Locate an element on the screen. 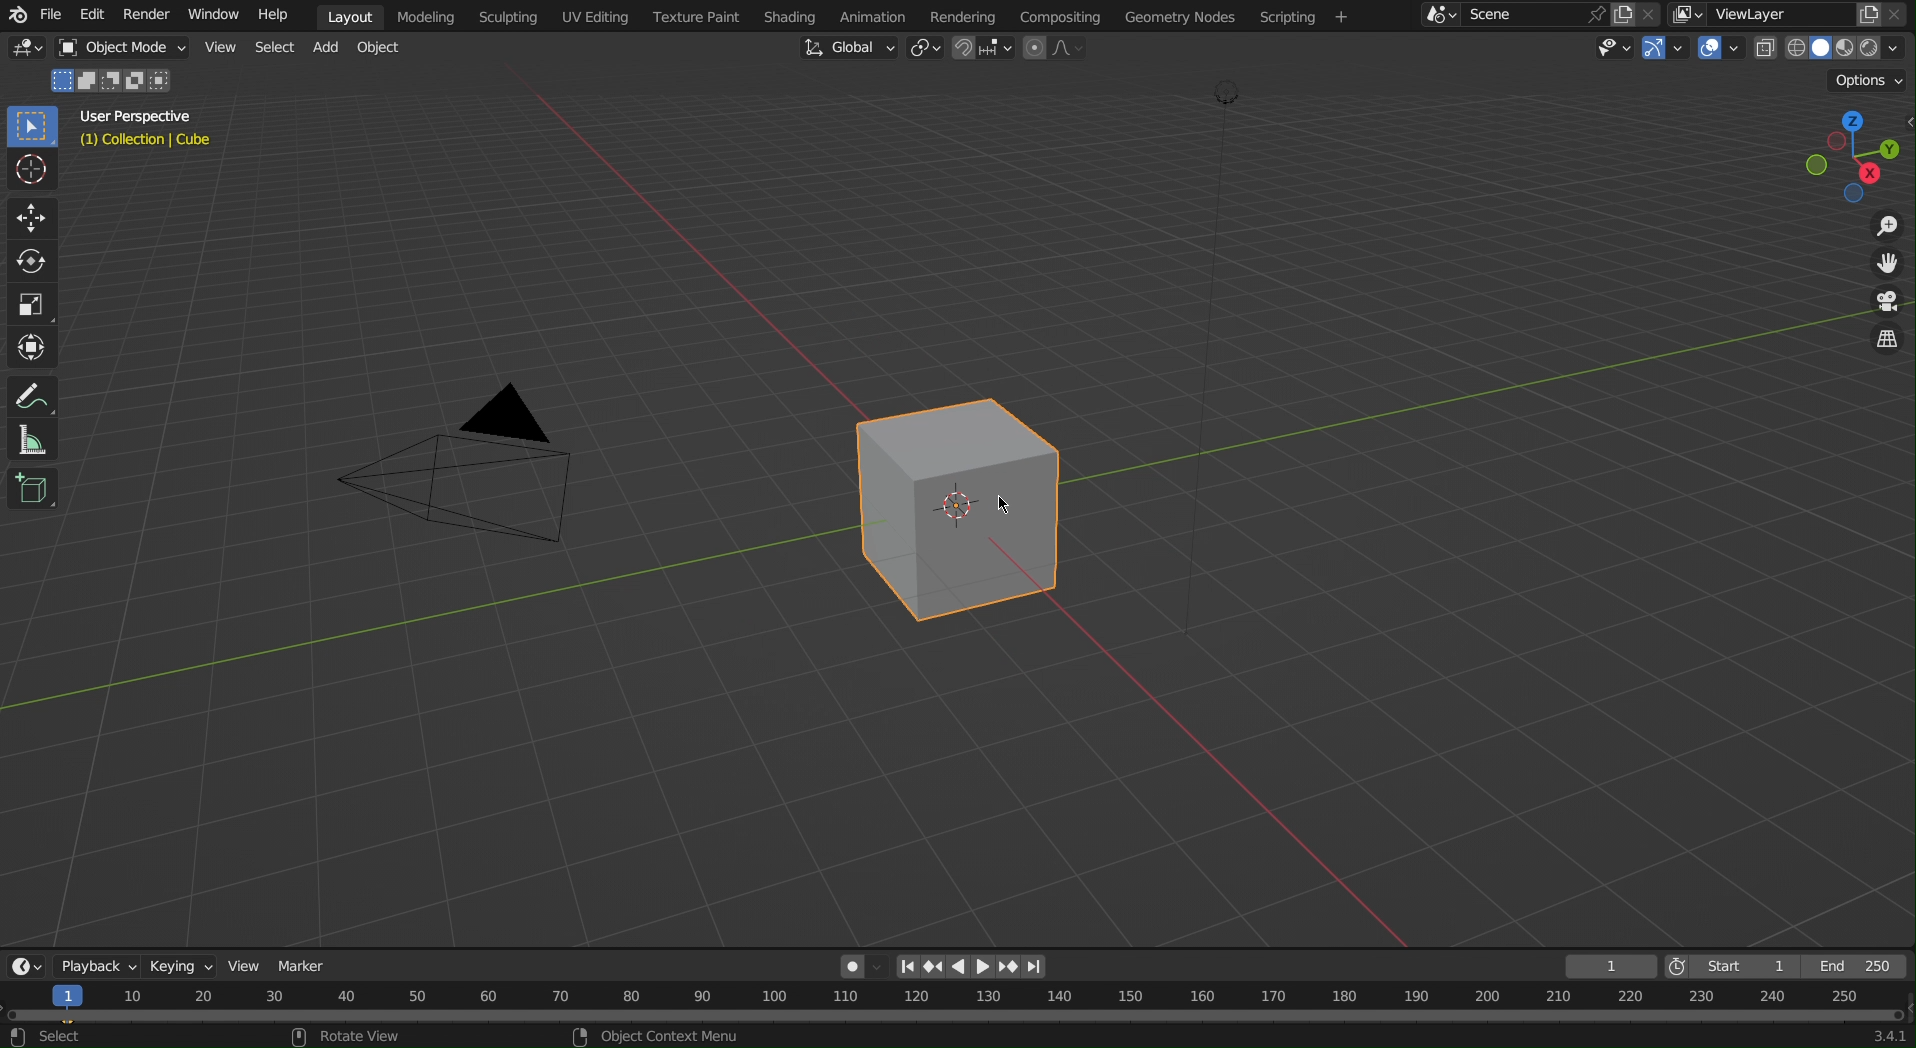  Timeline is located at coordinates (952, 1003).